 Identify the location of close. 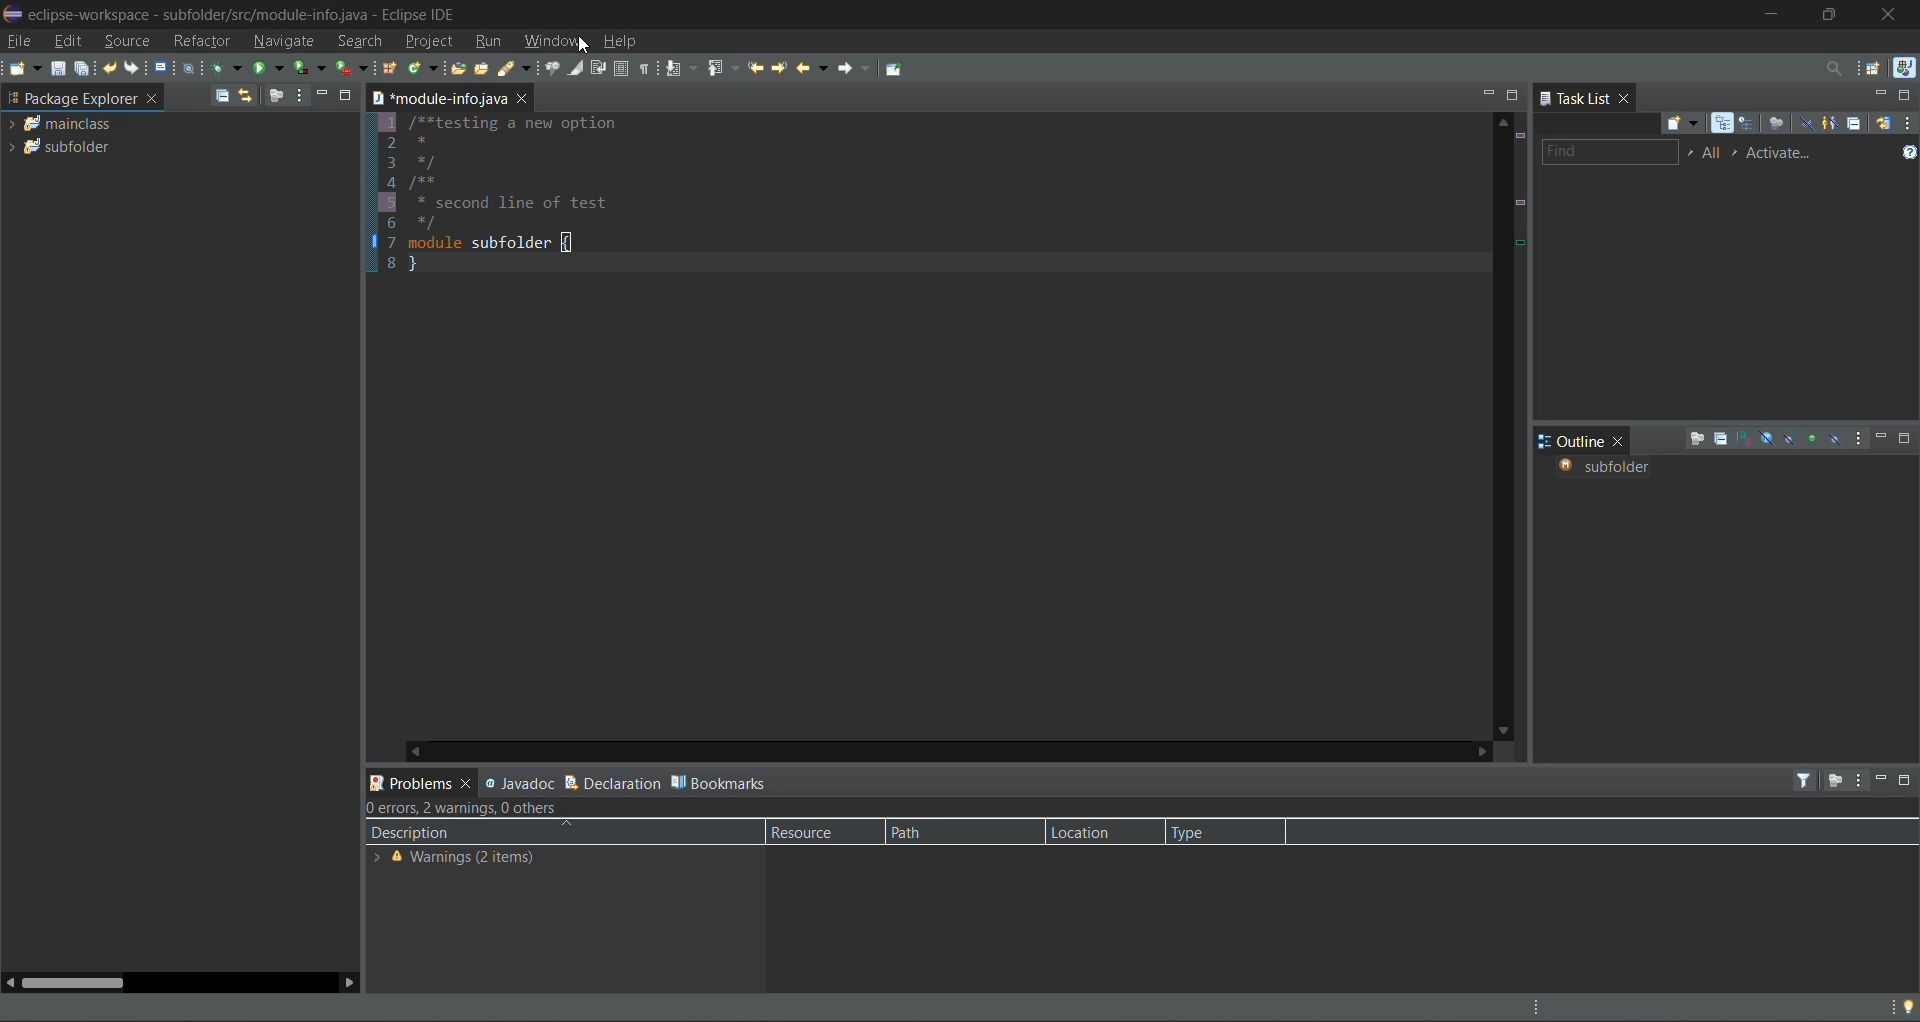
(466, 784).